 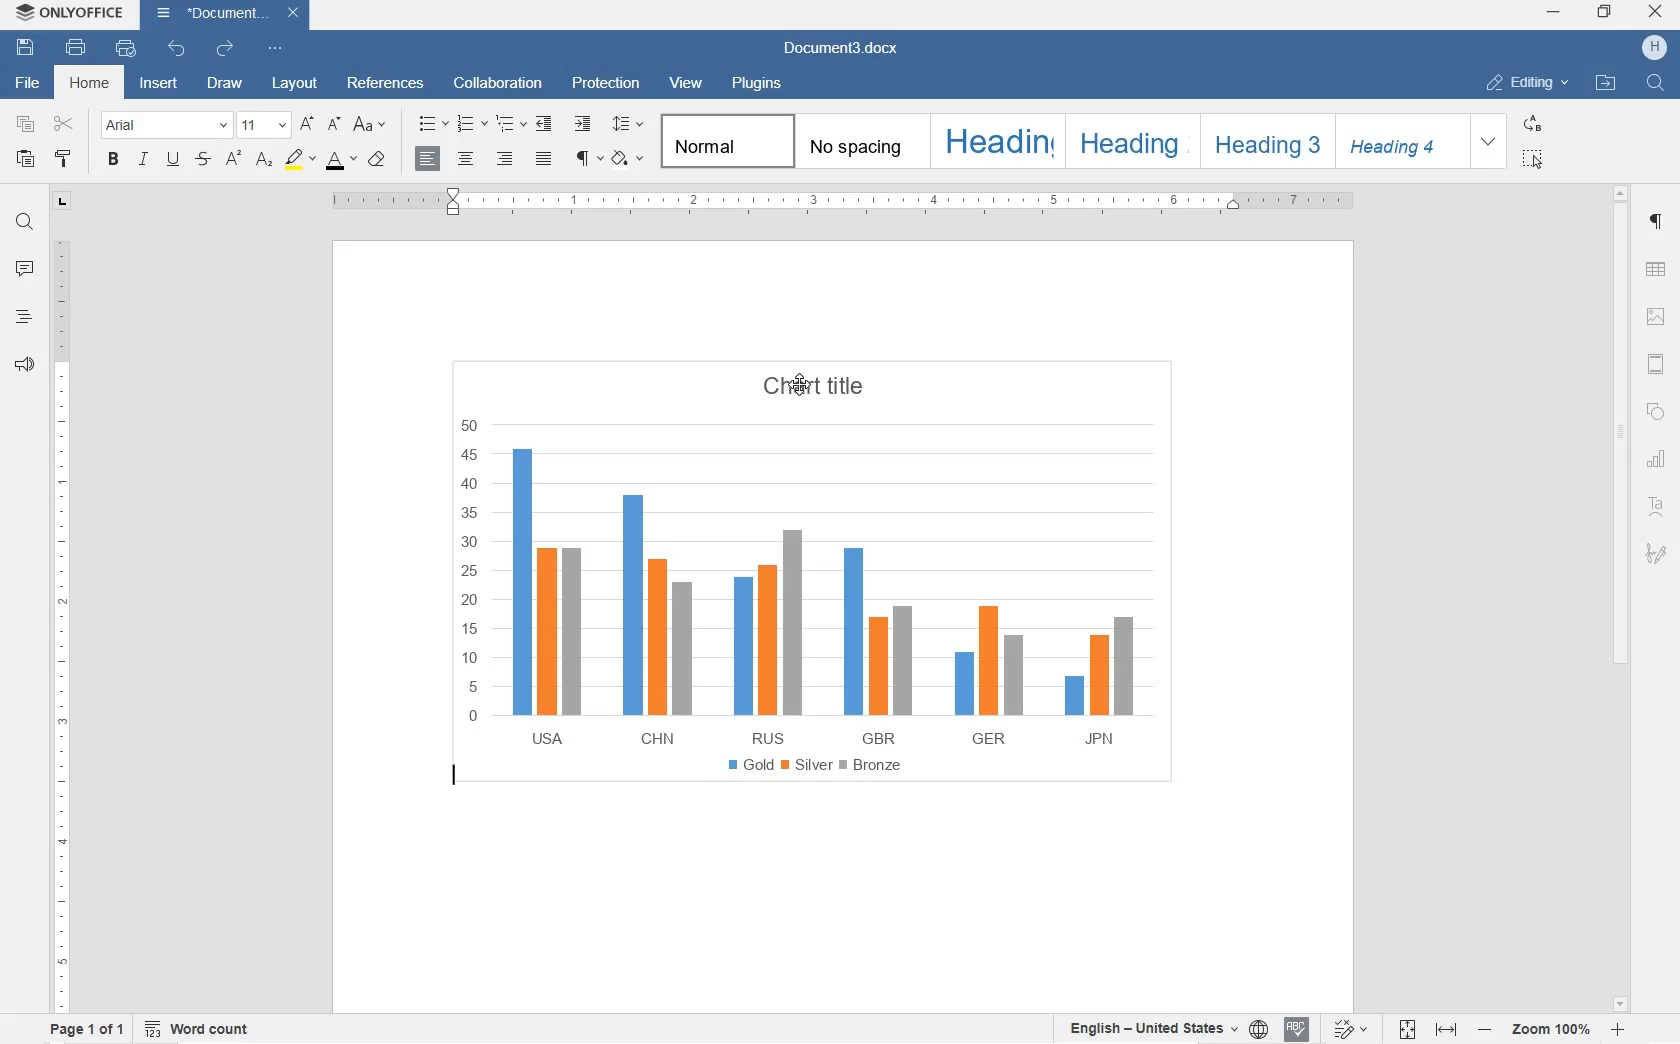 What do you see at coordinates (688, 85) in the screenshot?
I see `VIEW` at bounding box center [688, 85].